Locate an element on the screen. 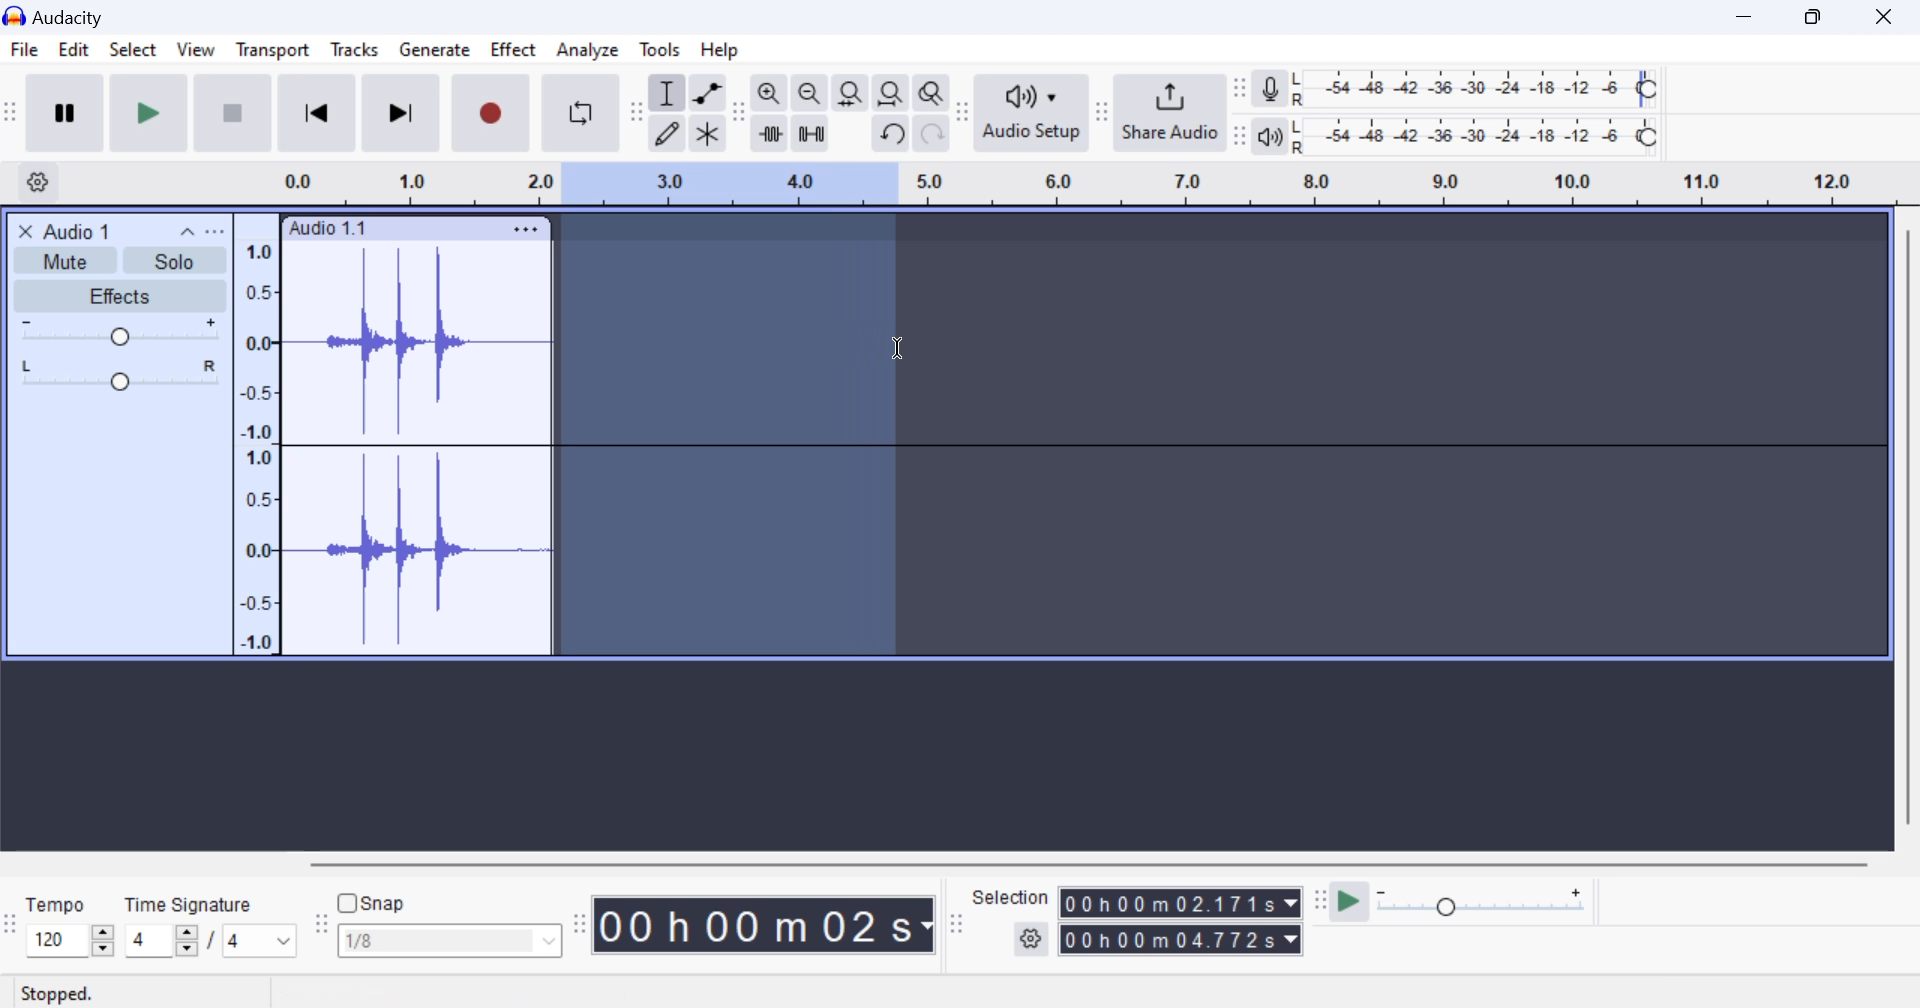 The height and width of the screenshot is (1008, 1920). Clip Title is located at coordinates (86, 230).